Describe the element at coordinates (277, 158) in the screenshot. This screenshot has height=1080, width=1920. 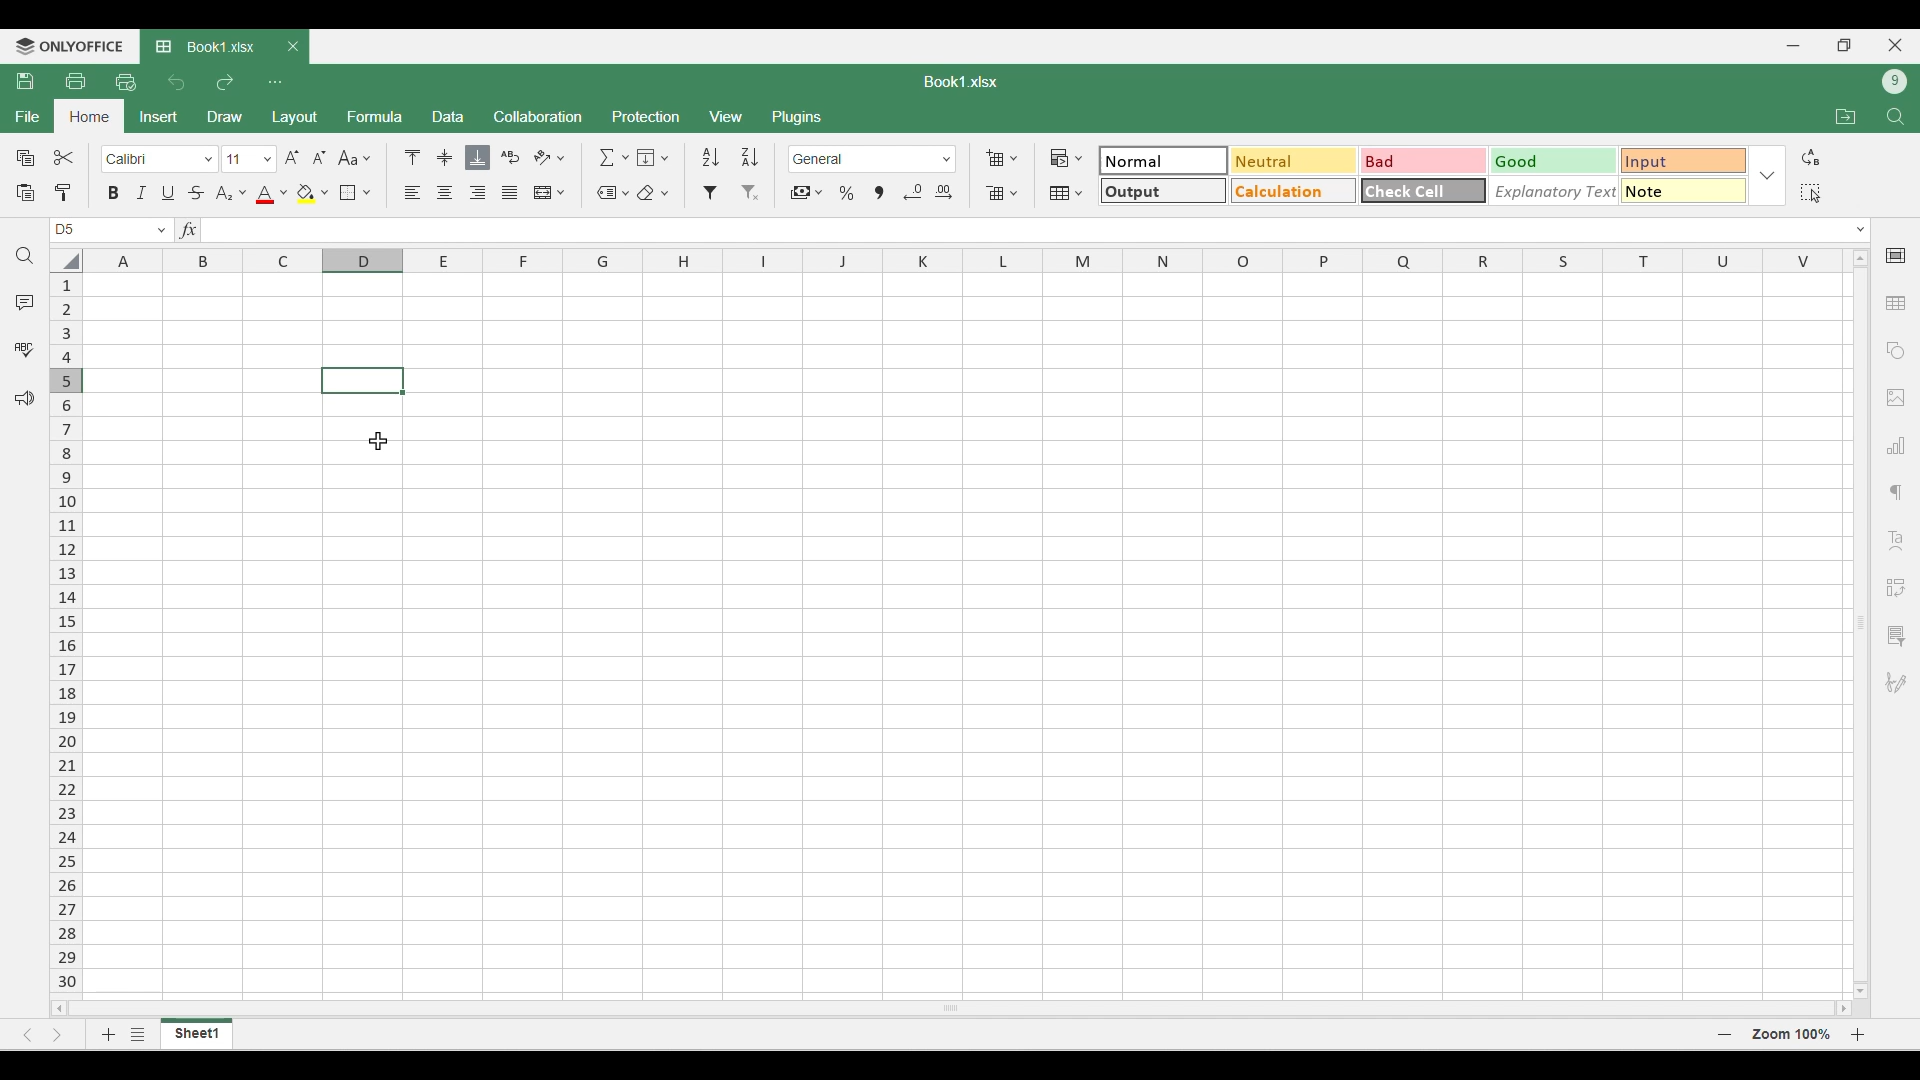
I see `Text size settings` at that location.